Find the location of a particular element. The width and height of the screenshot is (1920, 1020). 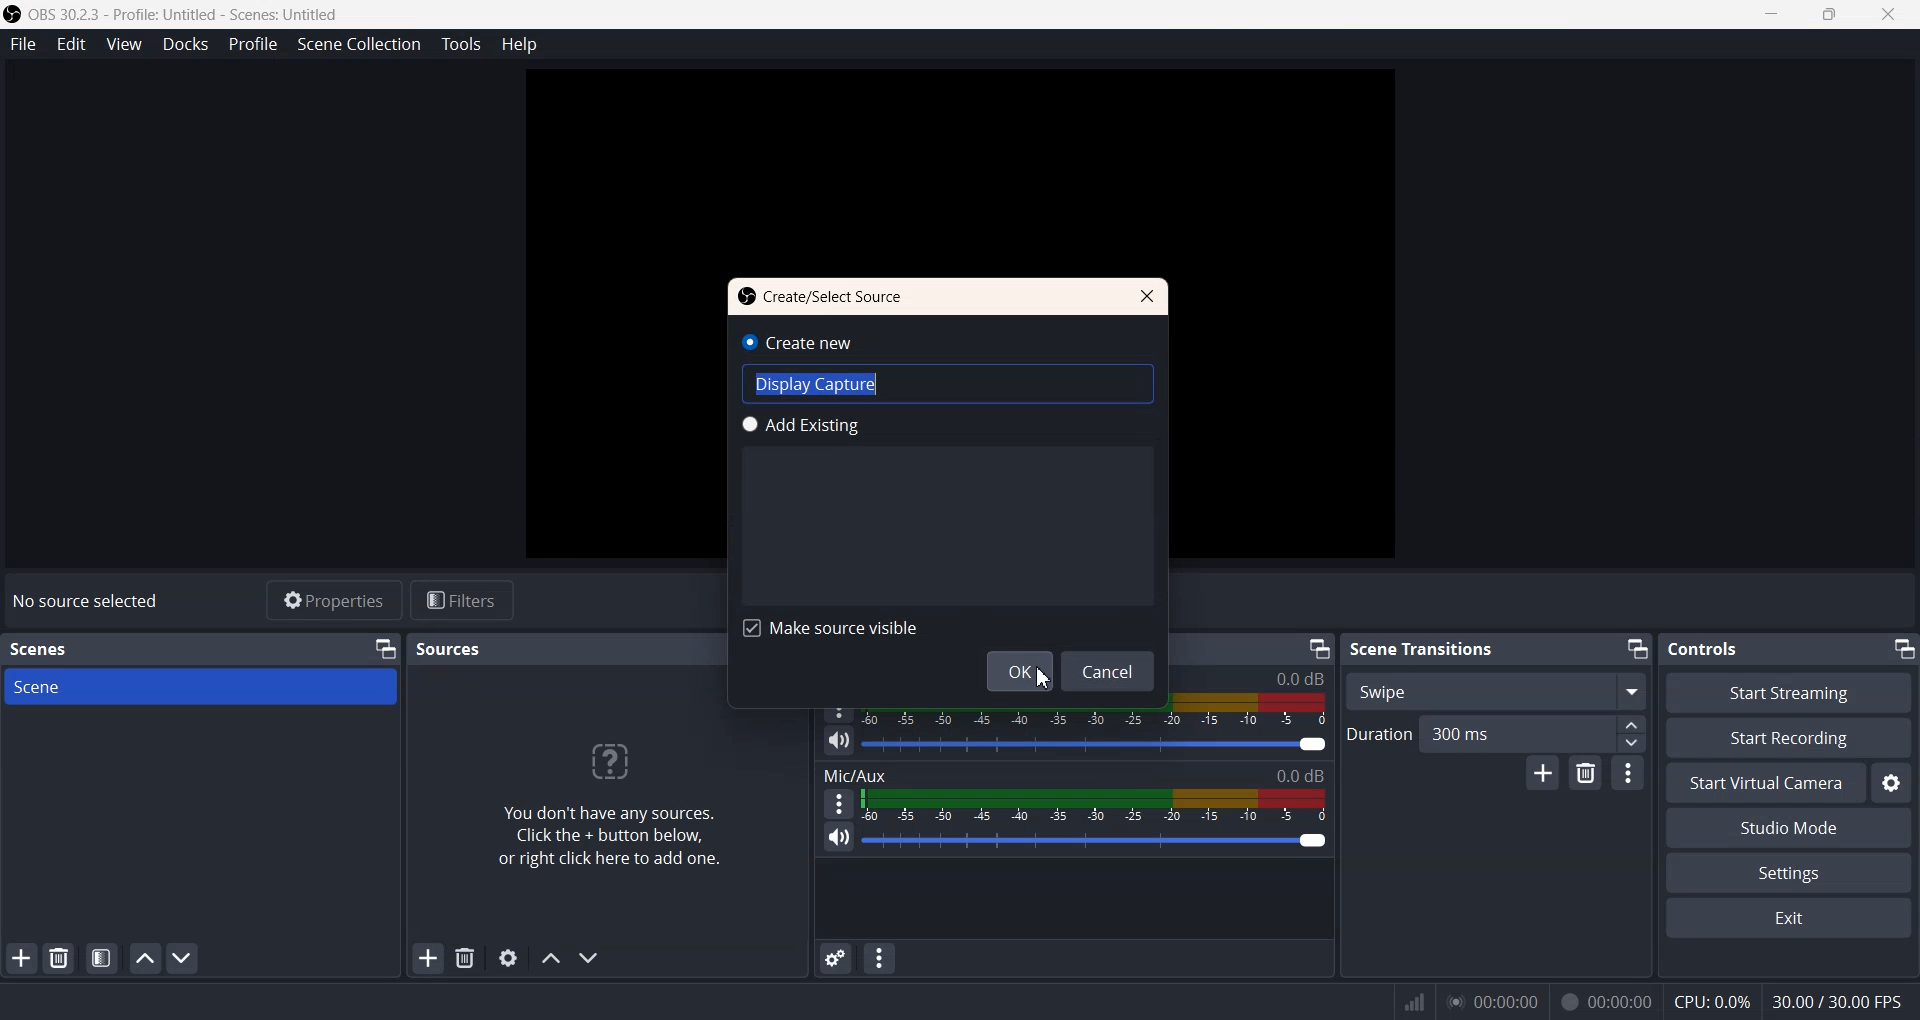

Open source Properties is located at coordinates (508, 957).